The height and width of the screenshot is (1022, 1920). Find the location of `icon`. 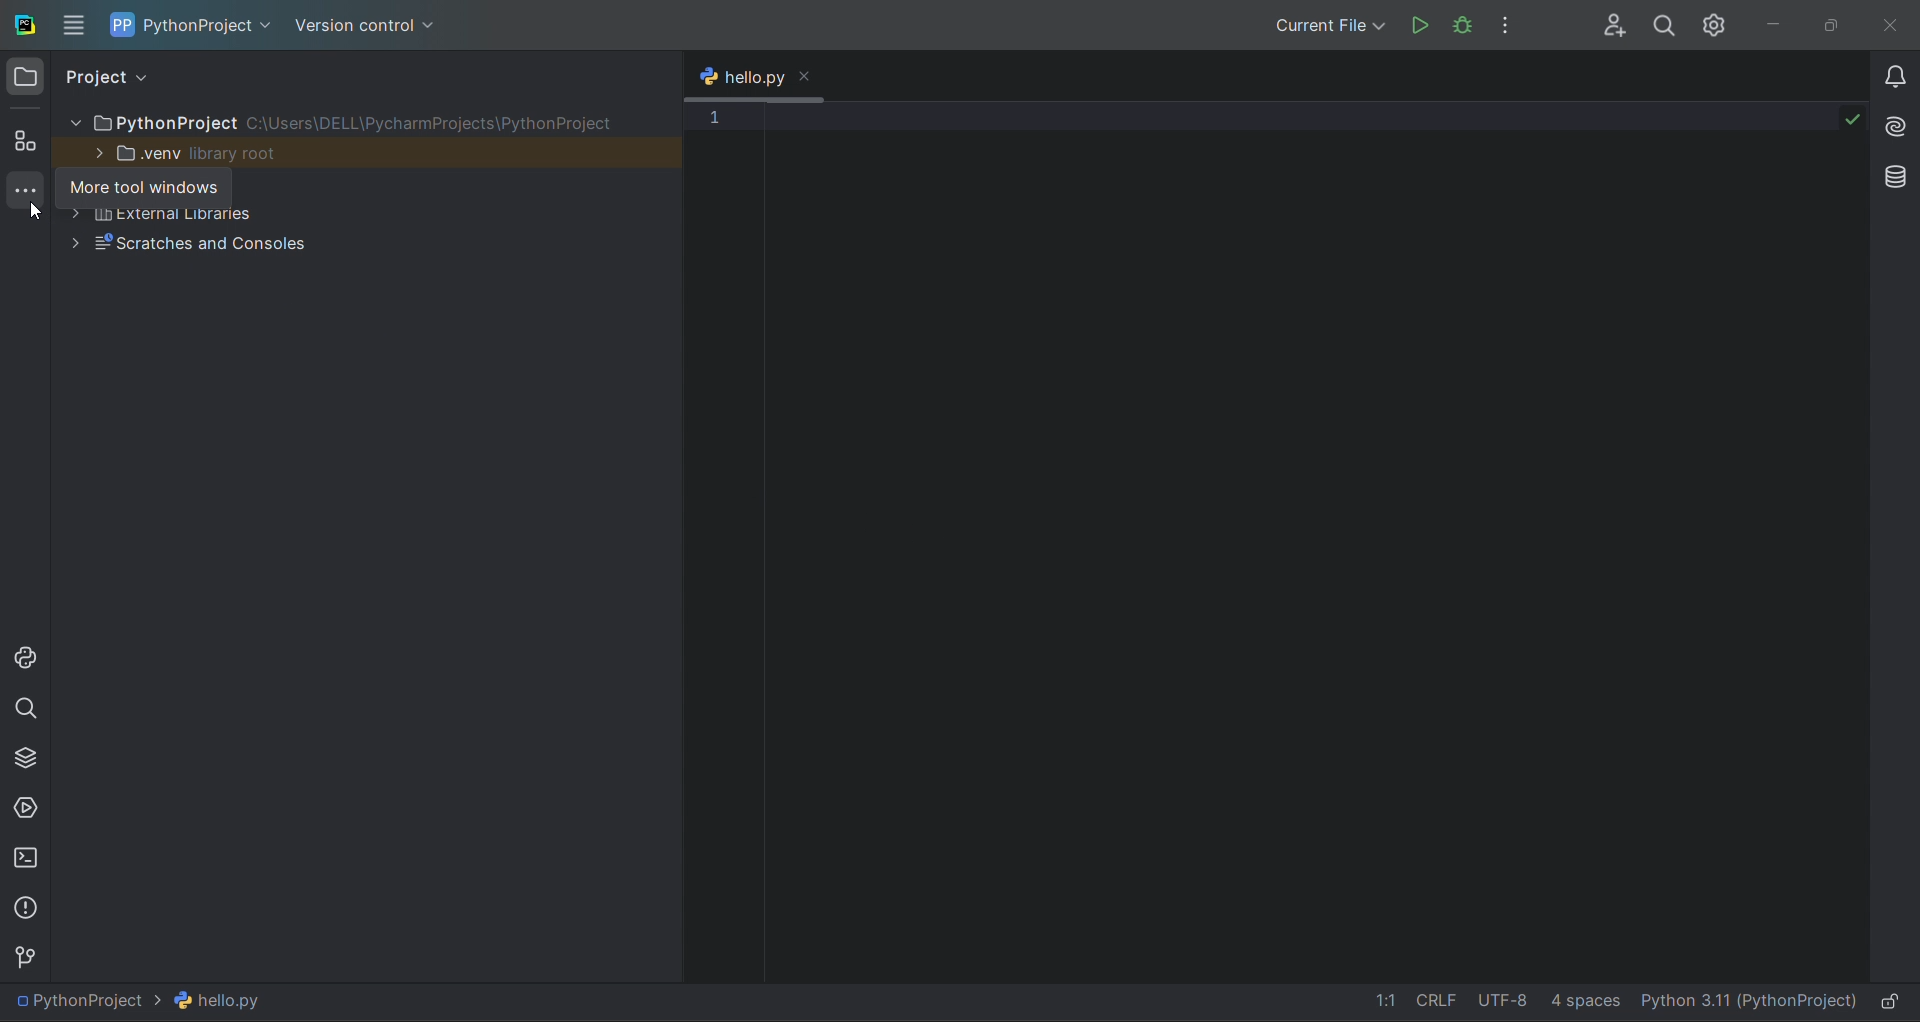

icon is located at coordinates (122, 24).